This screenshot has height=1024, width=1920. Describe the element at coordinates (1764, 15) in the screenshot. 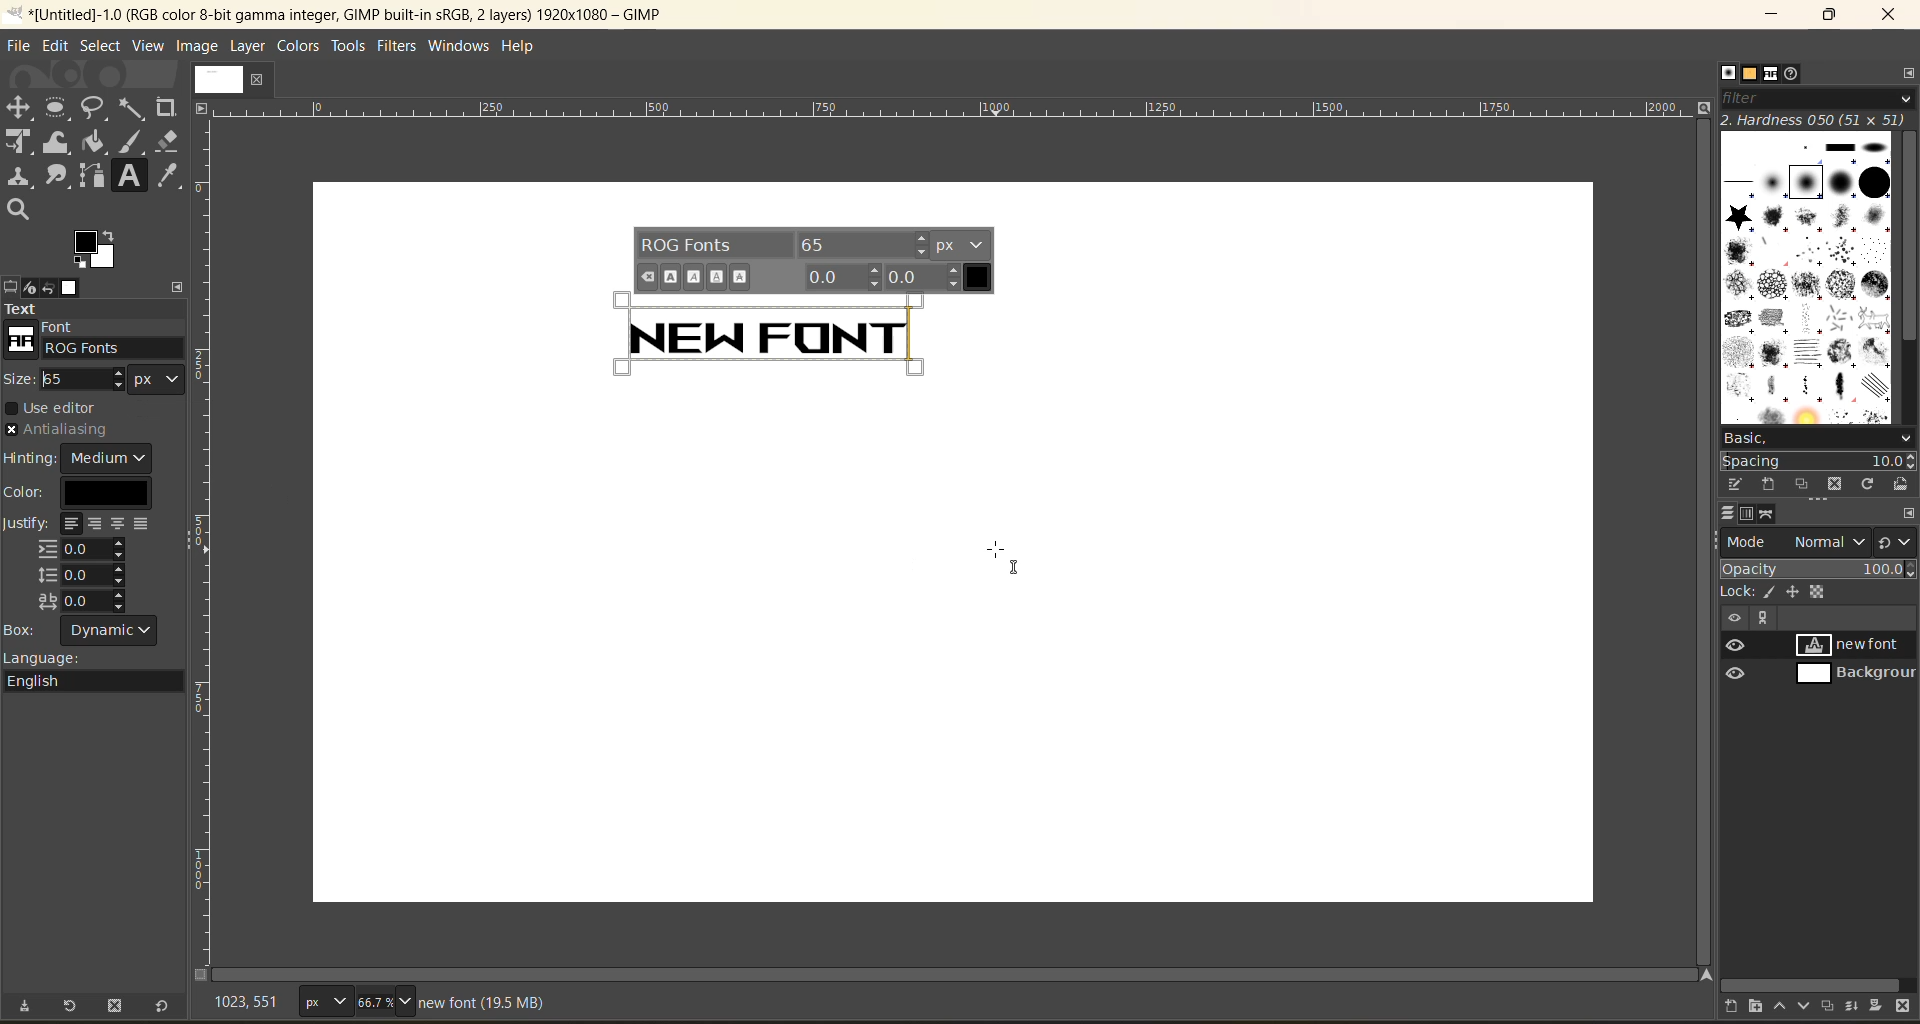

I see `minimize` at that location.